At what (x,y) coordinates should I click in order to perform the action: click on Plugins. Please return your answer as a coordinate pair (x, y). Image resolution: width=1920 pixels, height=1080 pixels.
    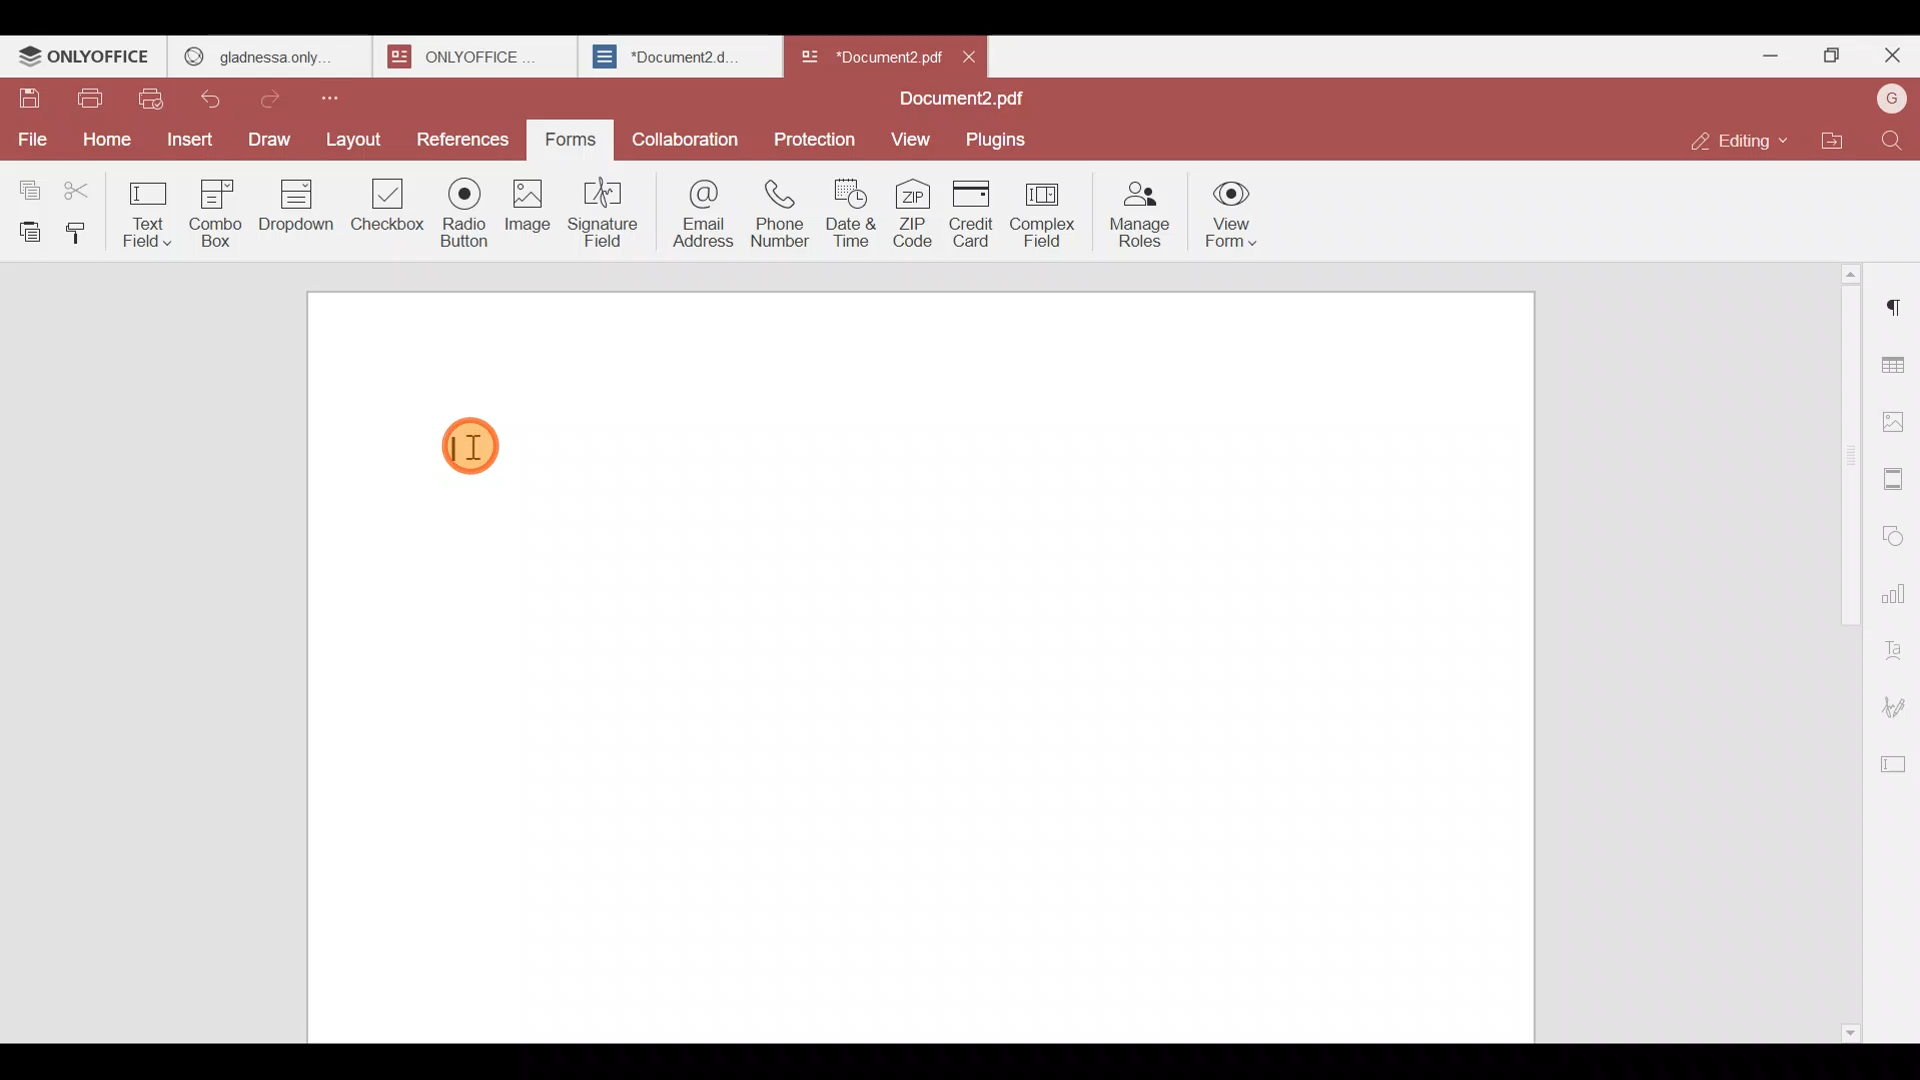
    Looking at the image, I should click on (997, 138).